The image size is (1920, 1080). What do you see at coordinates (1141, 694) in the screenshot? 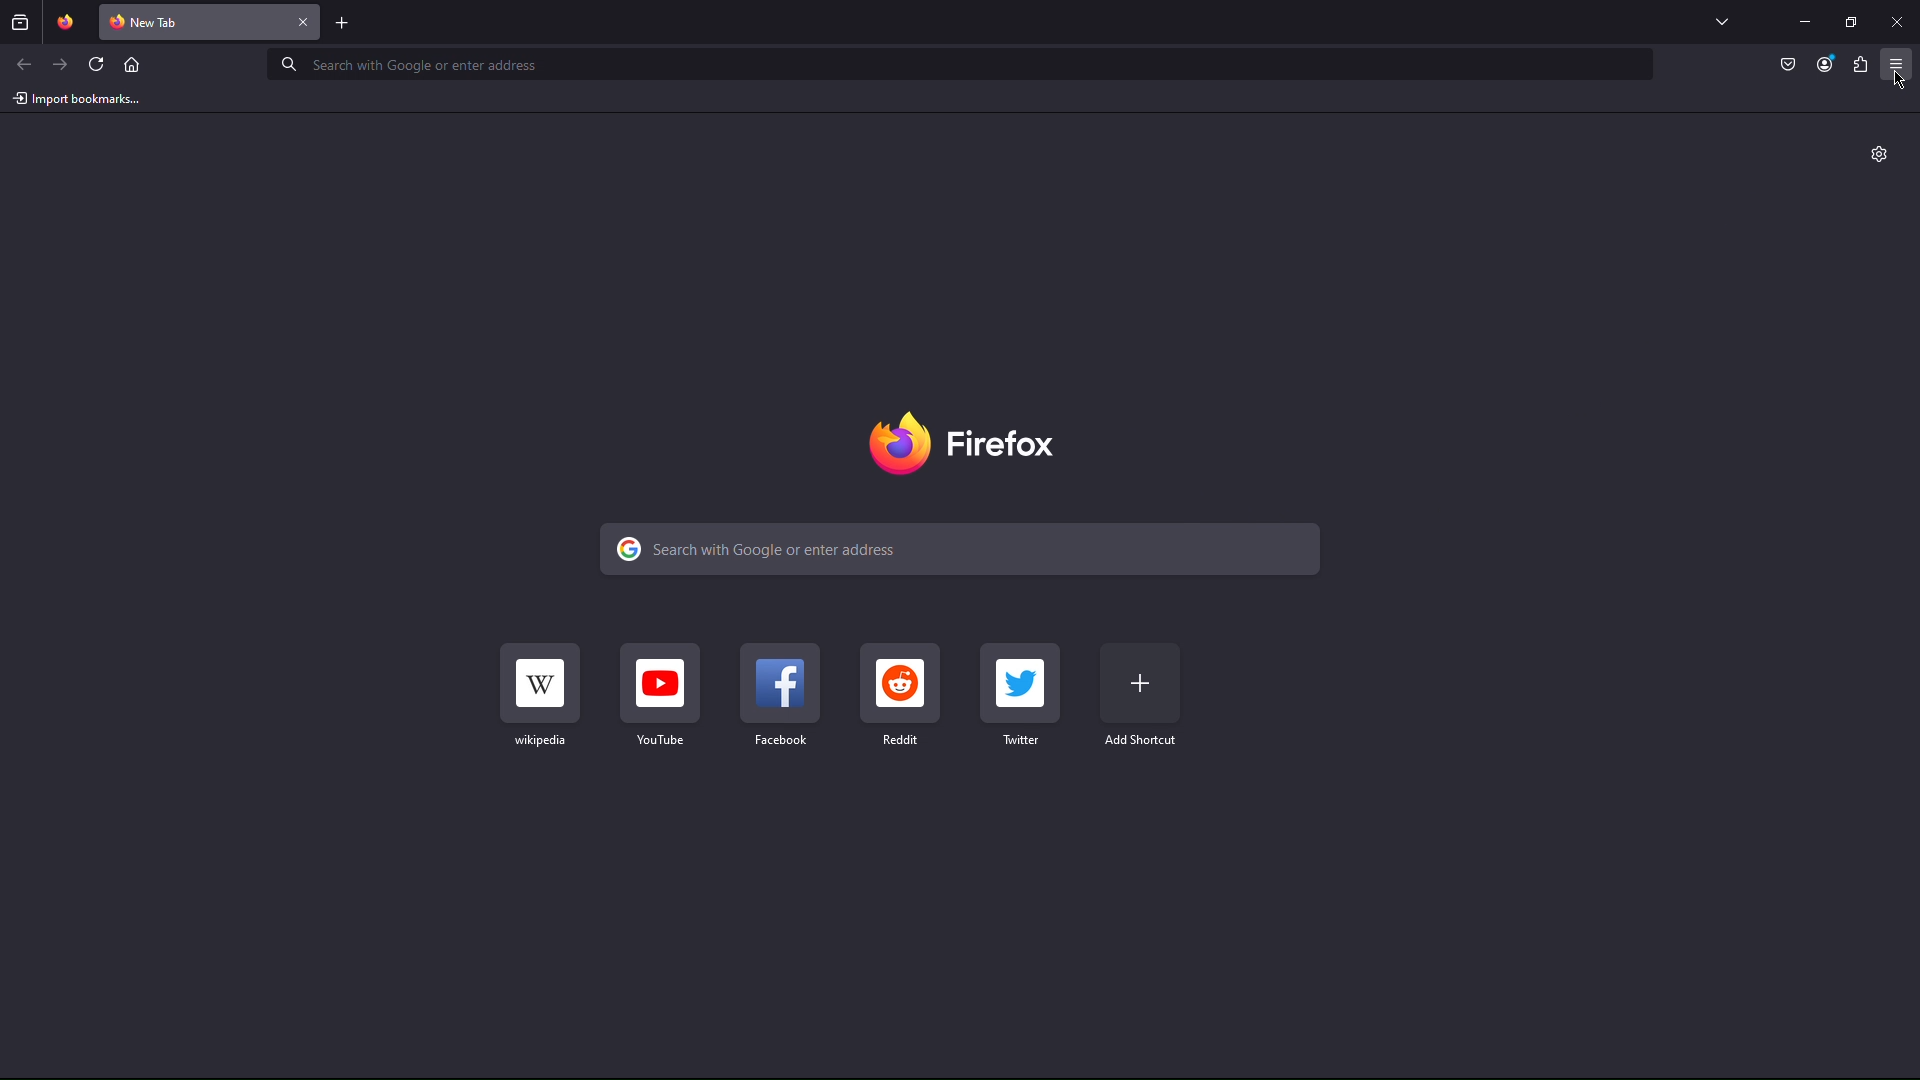
I see `Add Shortcut` at bounding box center [1141, 694].